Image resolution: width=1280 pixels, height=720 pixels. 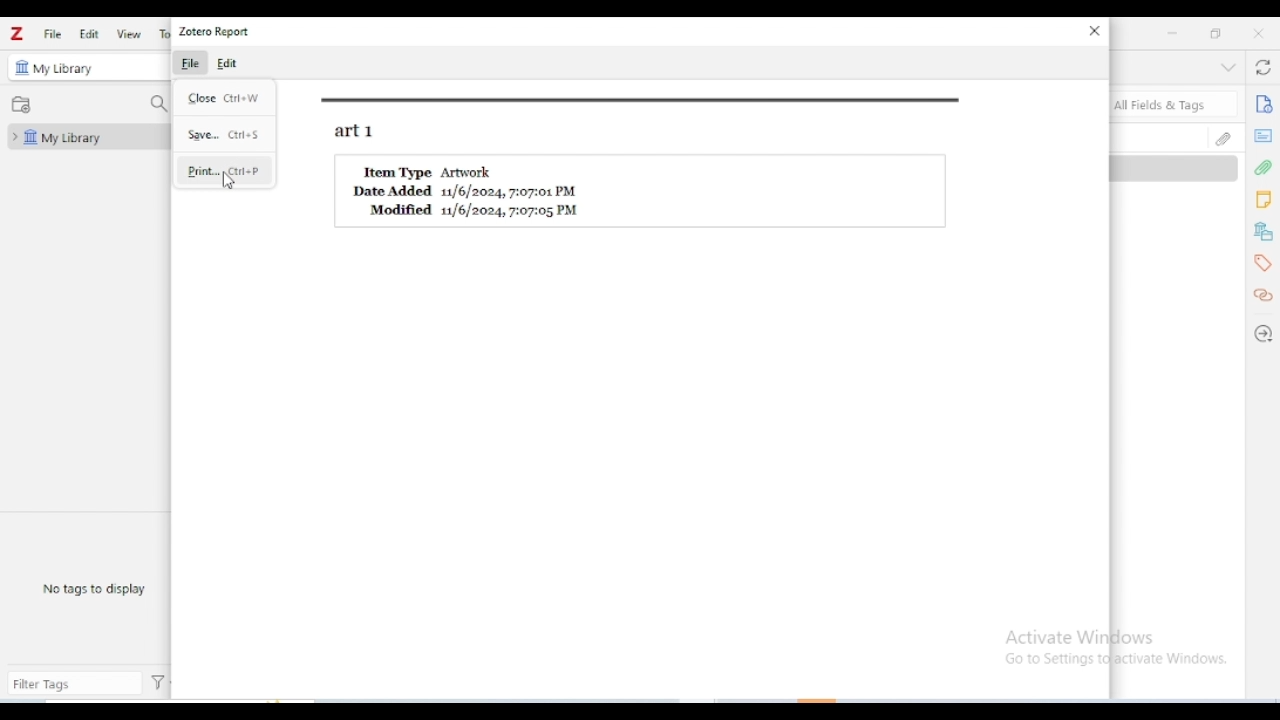 I want to click on abstract, so click(x=1262, y=136).